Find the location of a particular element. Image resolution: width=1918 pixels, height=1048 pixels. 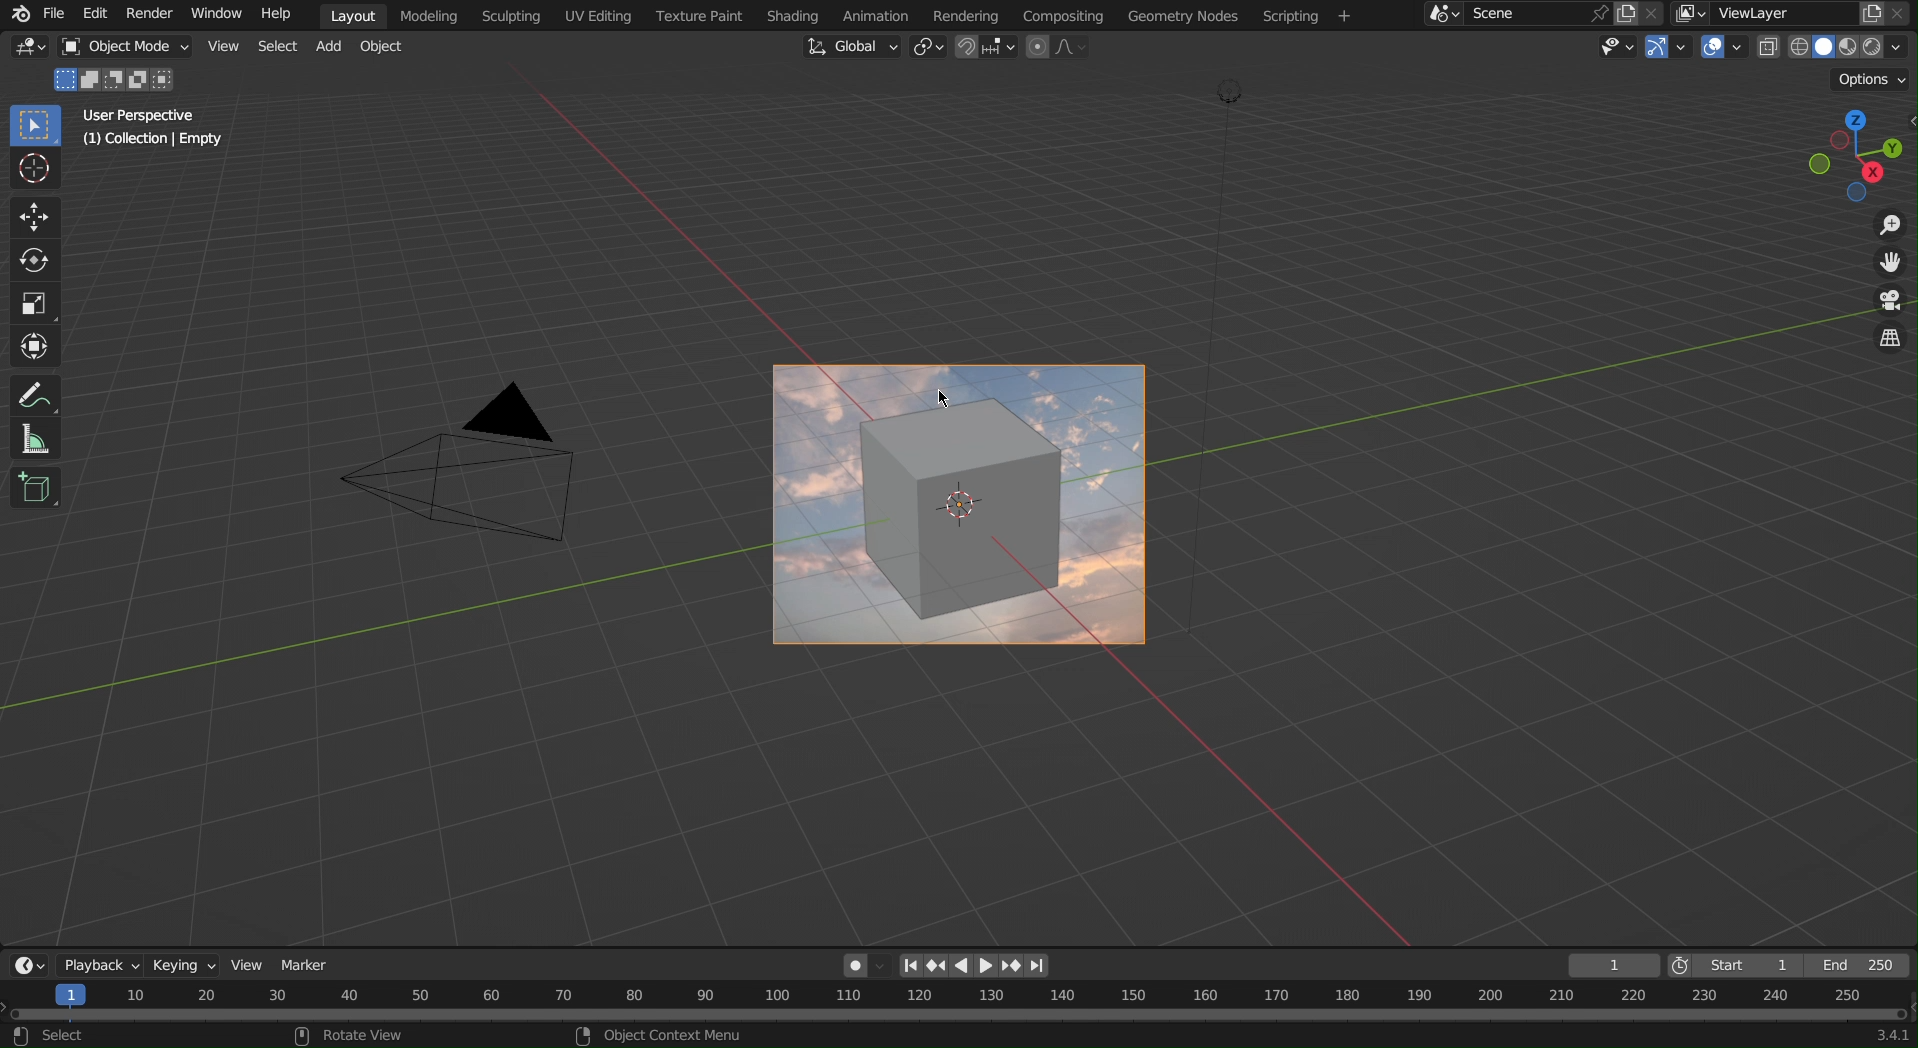

Scale is located at coordinates (32, 302).